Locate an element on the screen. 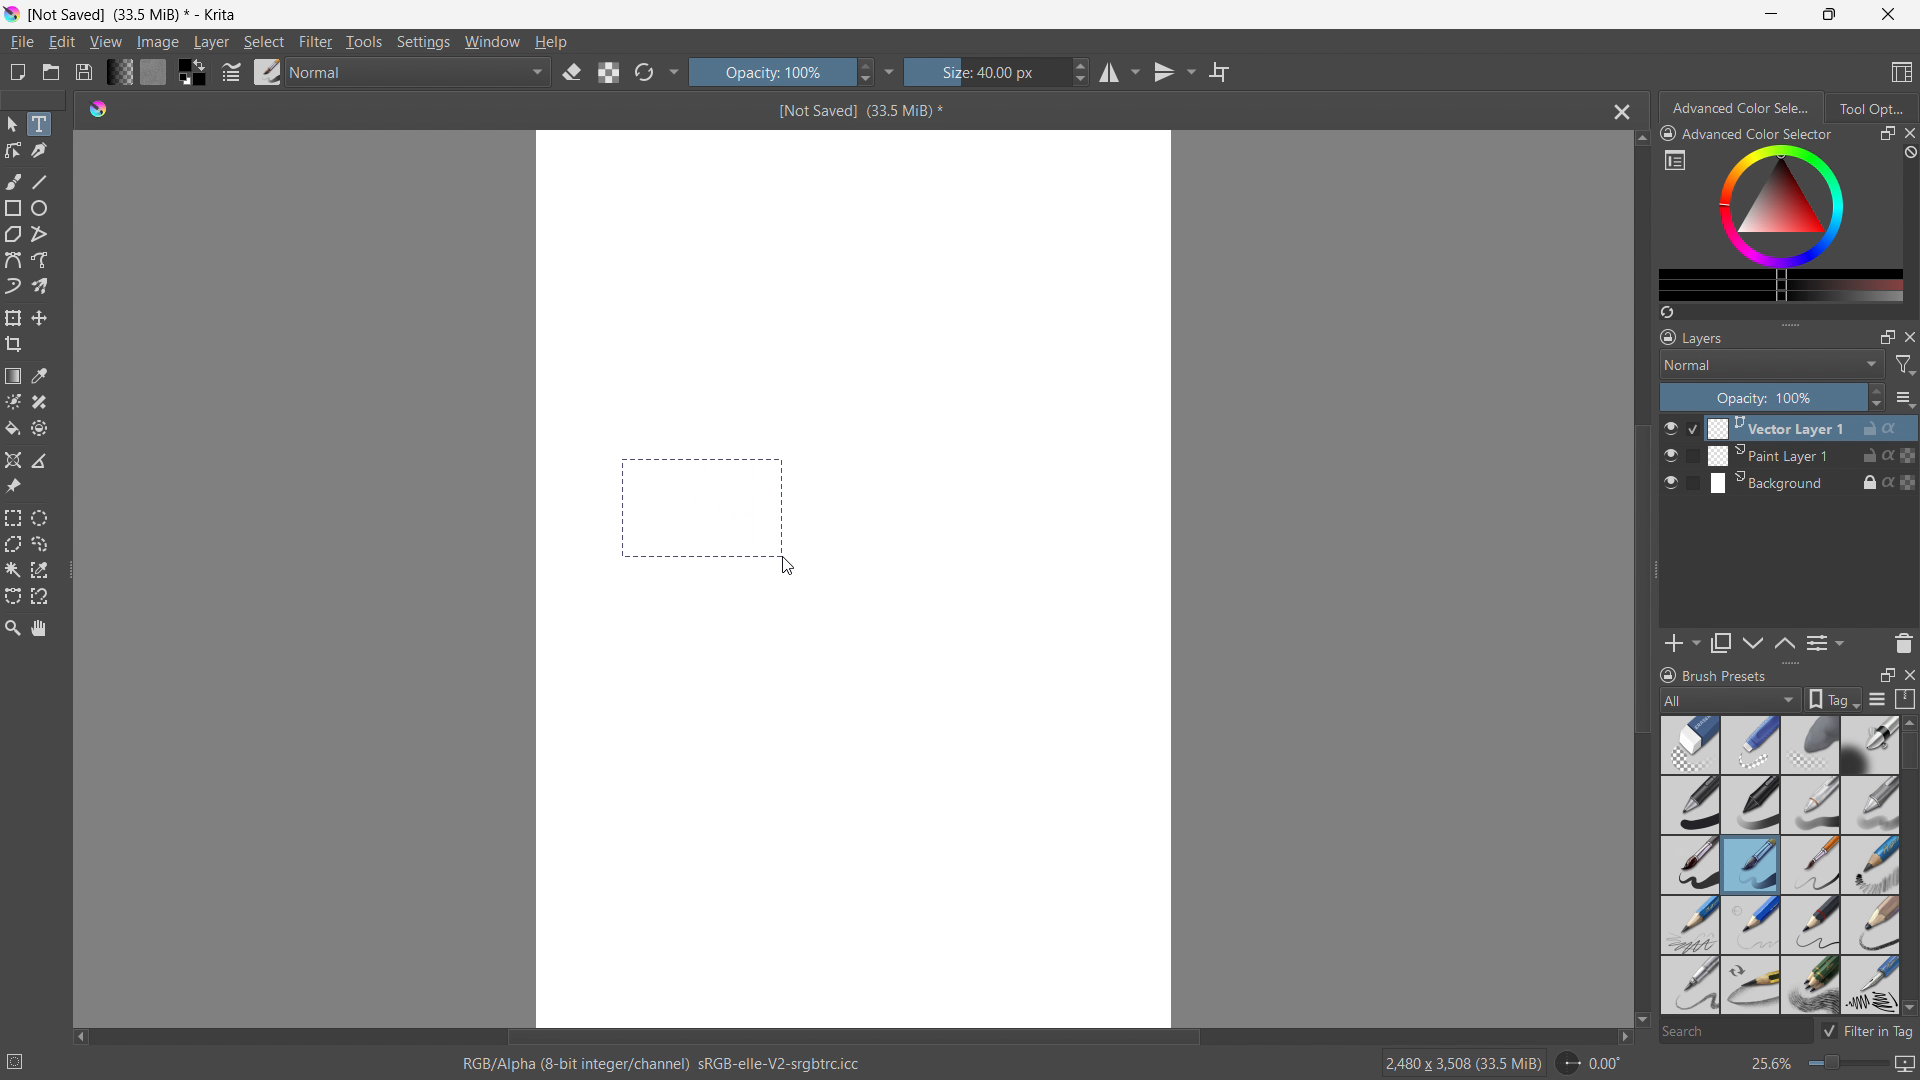  clear all color history is located at coordinates (1908, 153).